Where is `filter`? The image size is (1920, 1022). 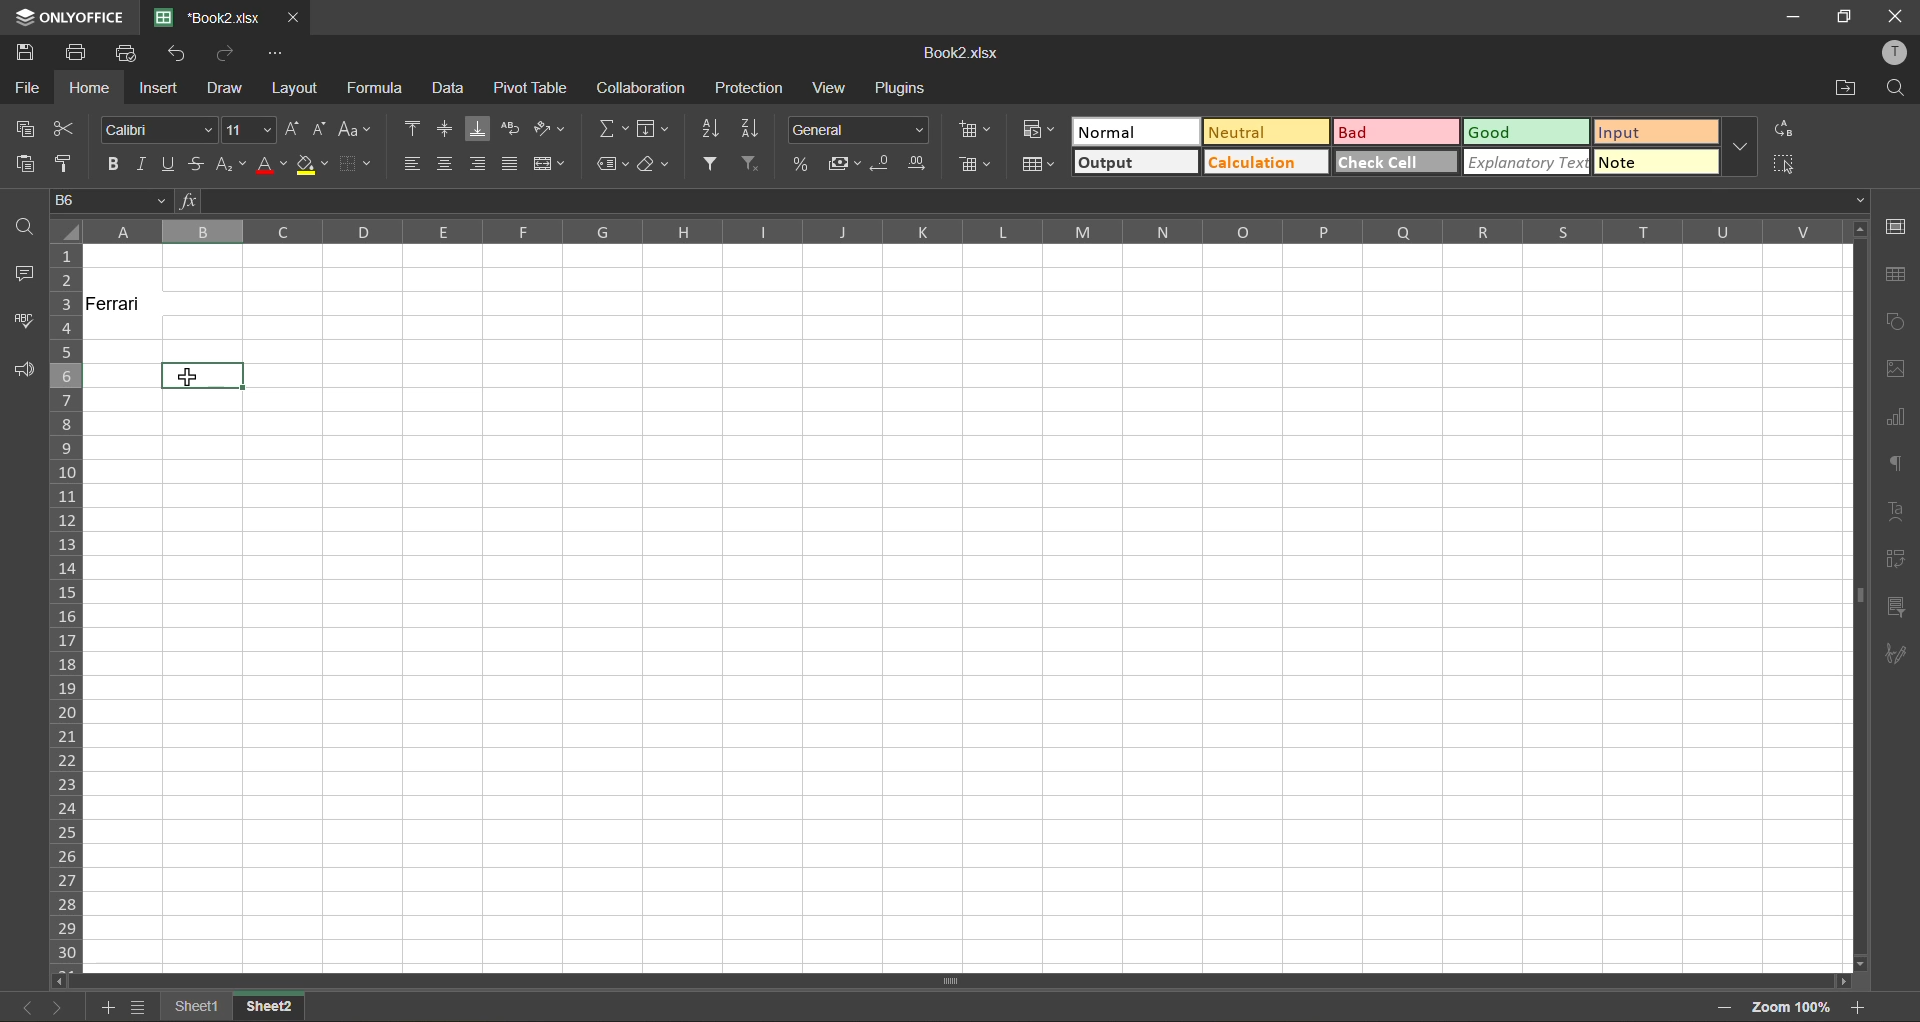 filter is located at coordinates (709, 163).